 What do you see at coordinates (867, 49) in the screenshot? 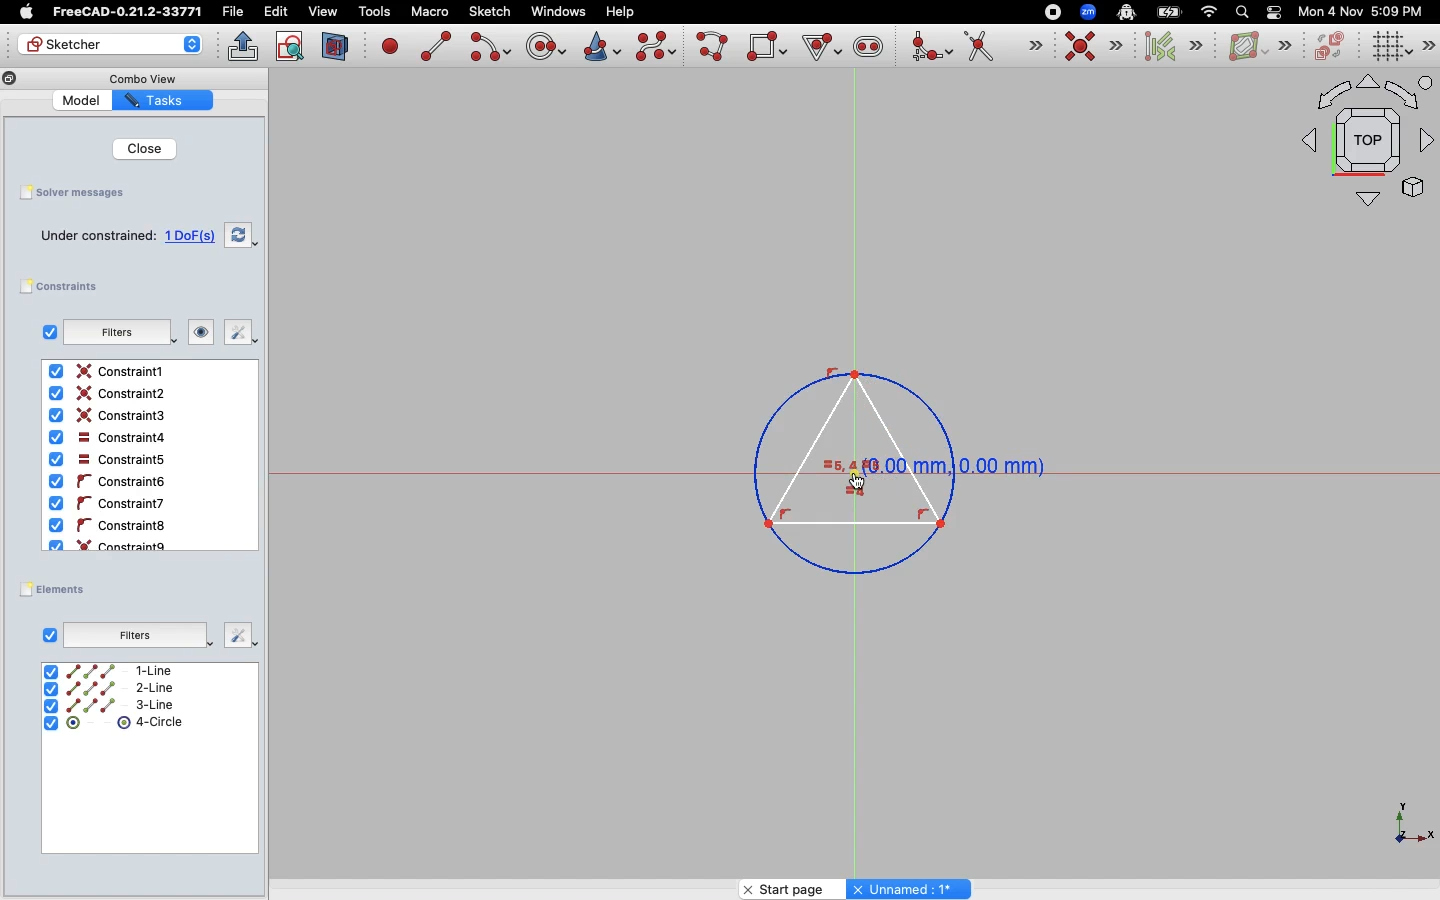
I see `Create slot` at bounding box center [867, 49].